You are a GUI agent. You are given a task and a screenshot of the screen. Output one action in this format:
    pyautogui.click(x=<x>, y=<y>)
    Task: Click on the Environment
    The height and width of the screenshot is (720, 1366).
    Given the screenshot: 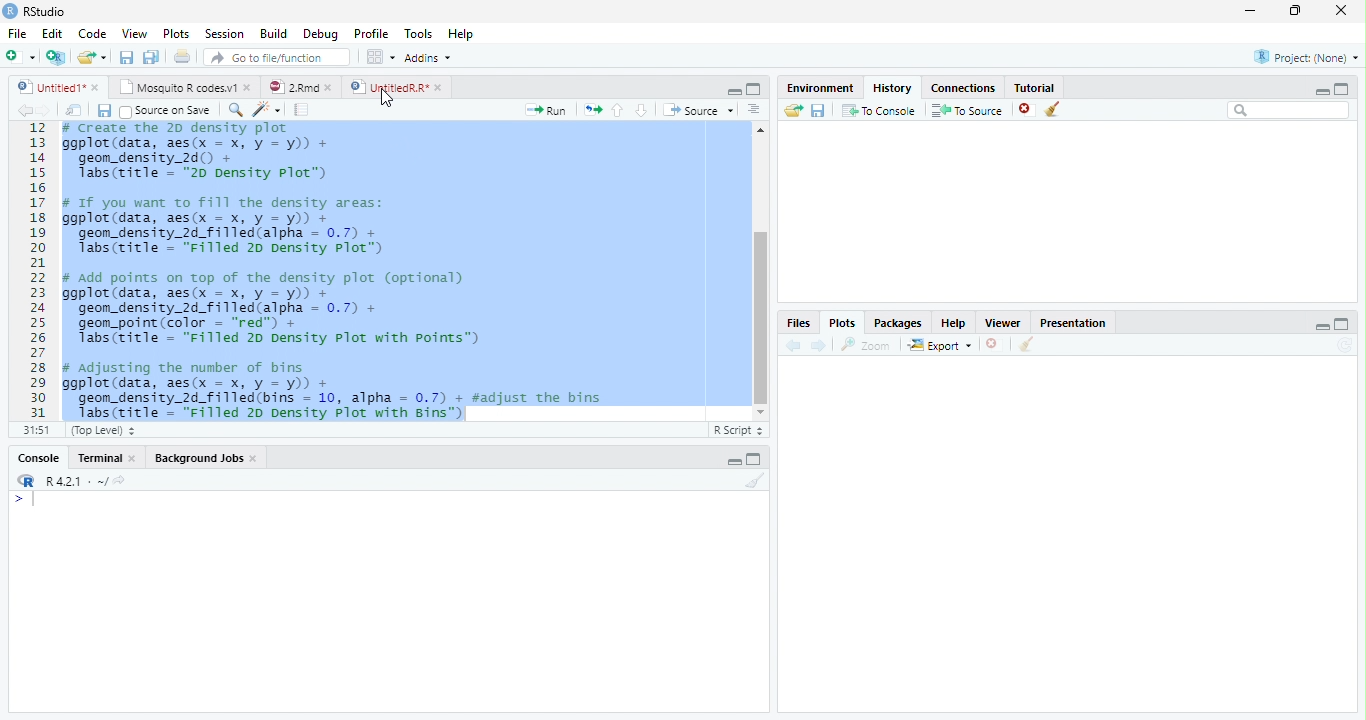 What is the action you would take?
    pyautogui.click(x=818, y=88)
    